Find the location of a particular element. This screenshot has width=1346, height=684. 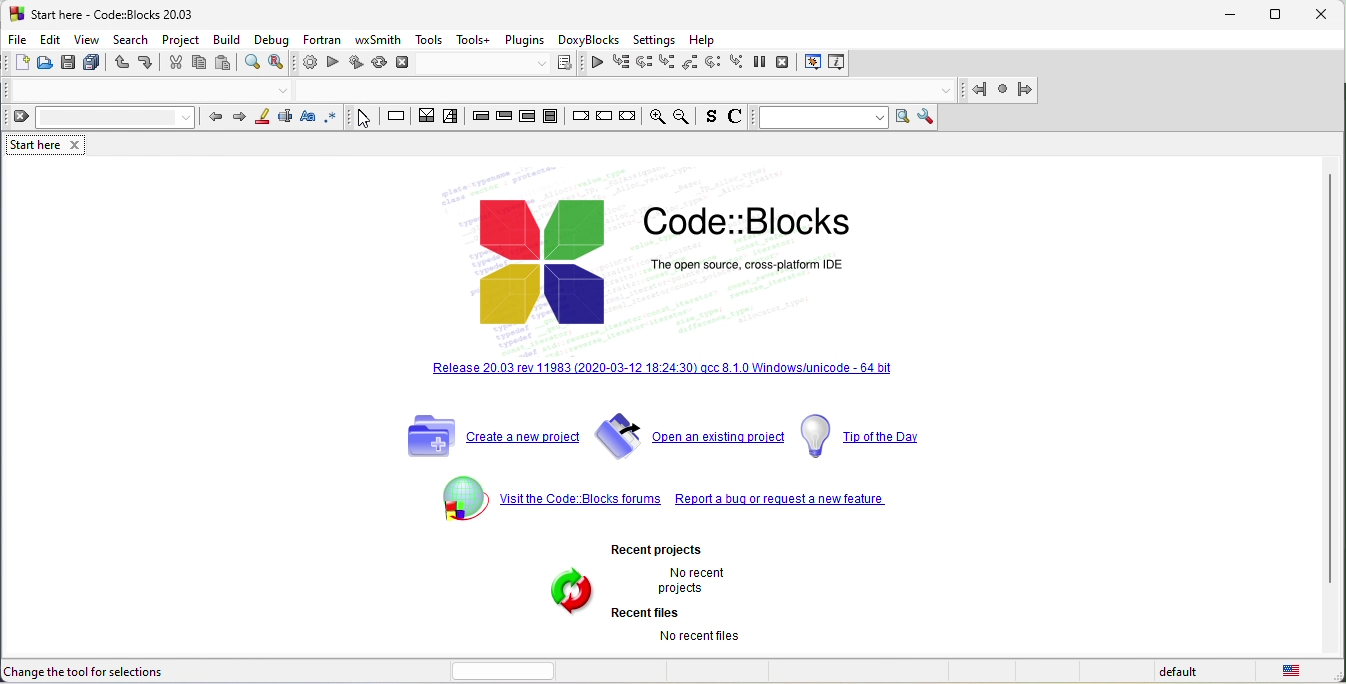

continue is located at coordinates (601, 66).